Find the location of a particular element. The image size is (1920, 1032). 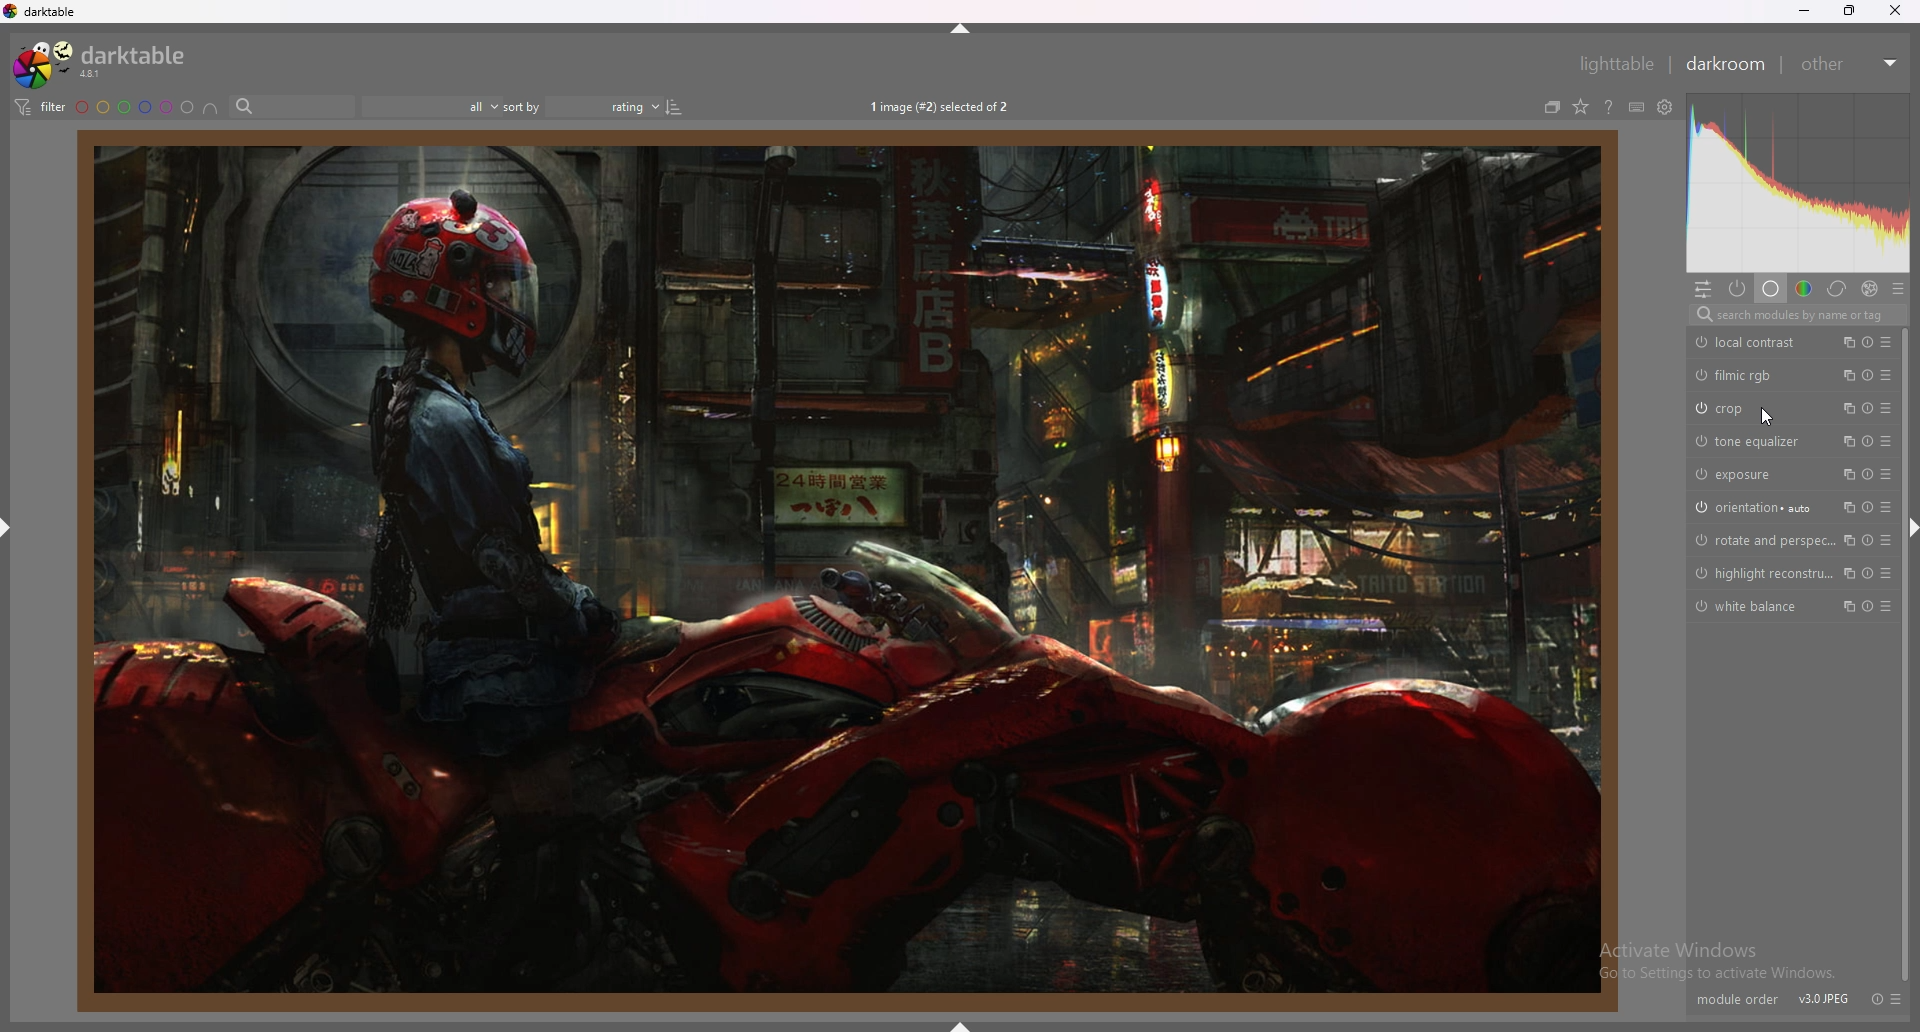

lighttable is located at coordinates (1616, 64).